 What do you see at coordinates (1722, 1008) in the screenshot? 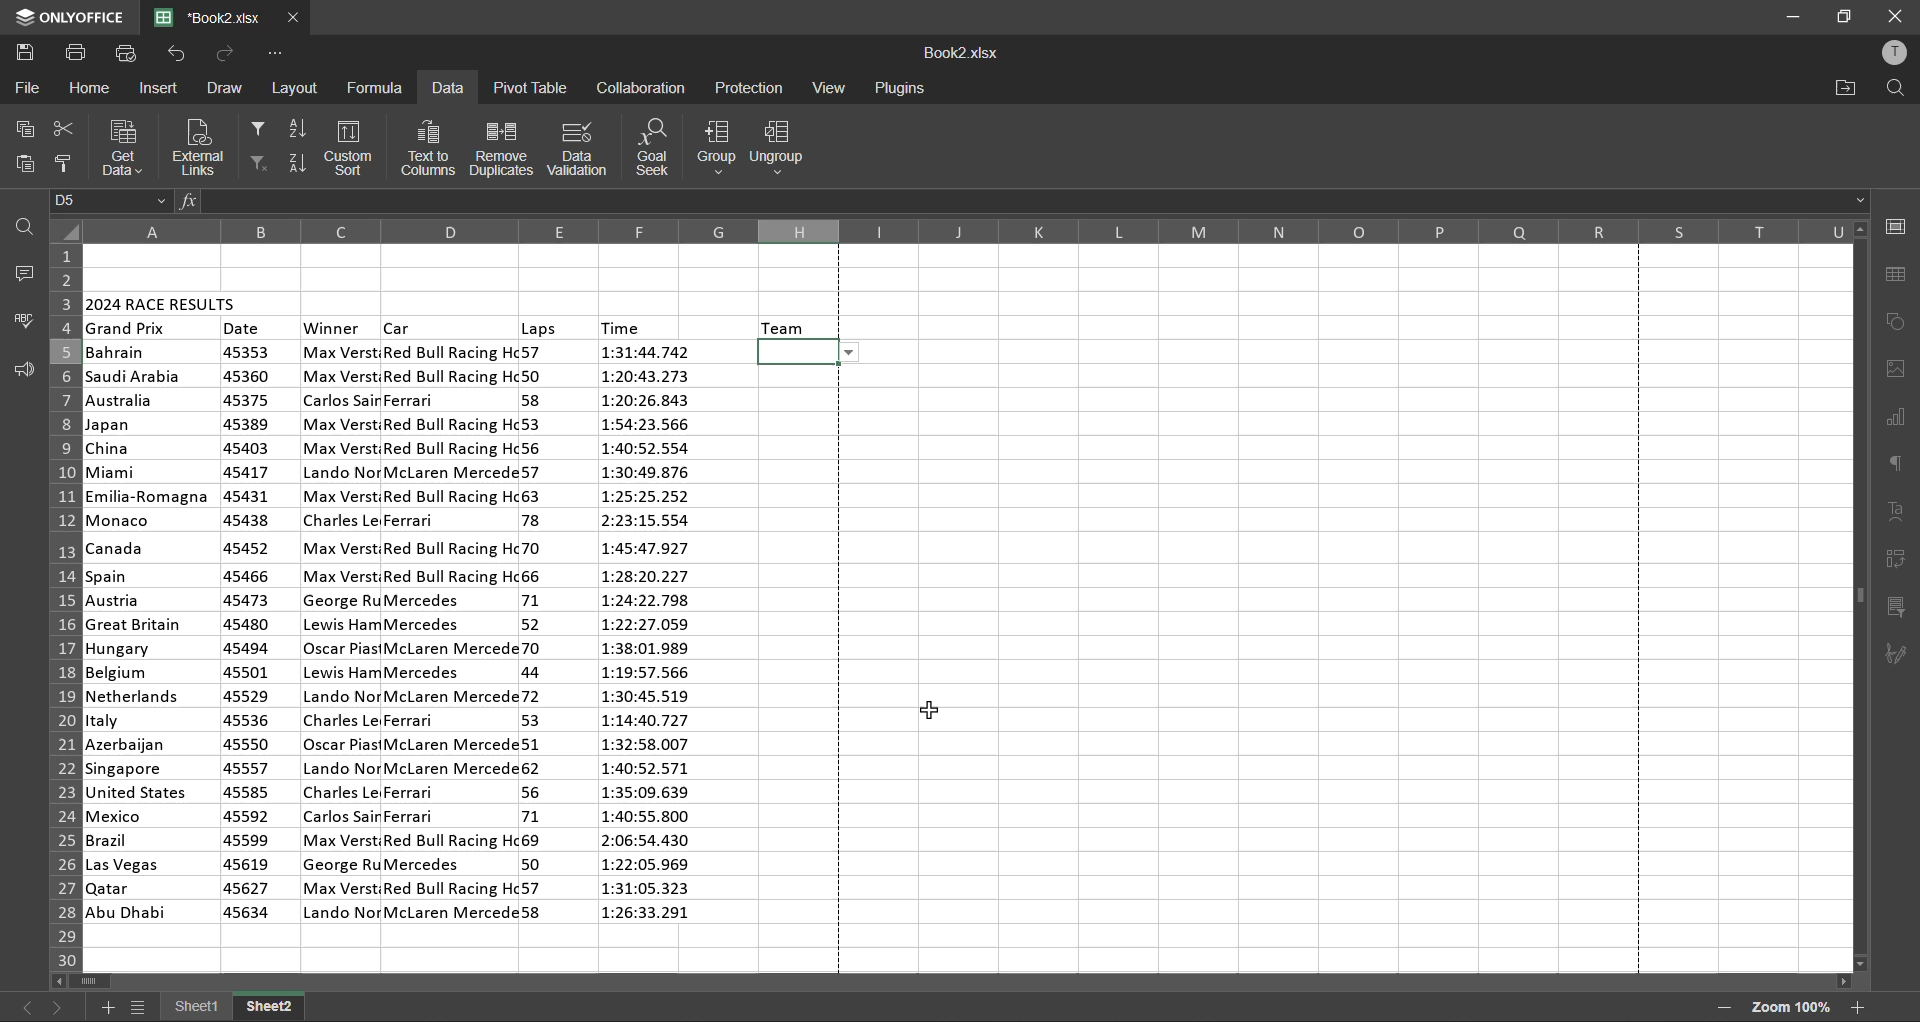
I see `zoom out` at bounding box center [1722, 1008].